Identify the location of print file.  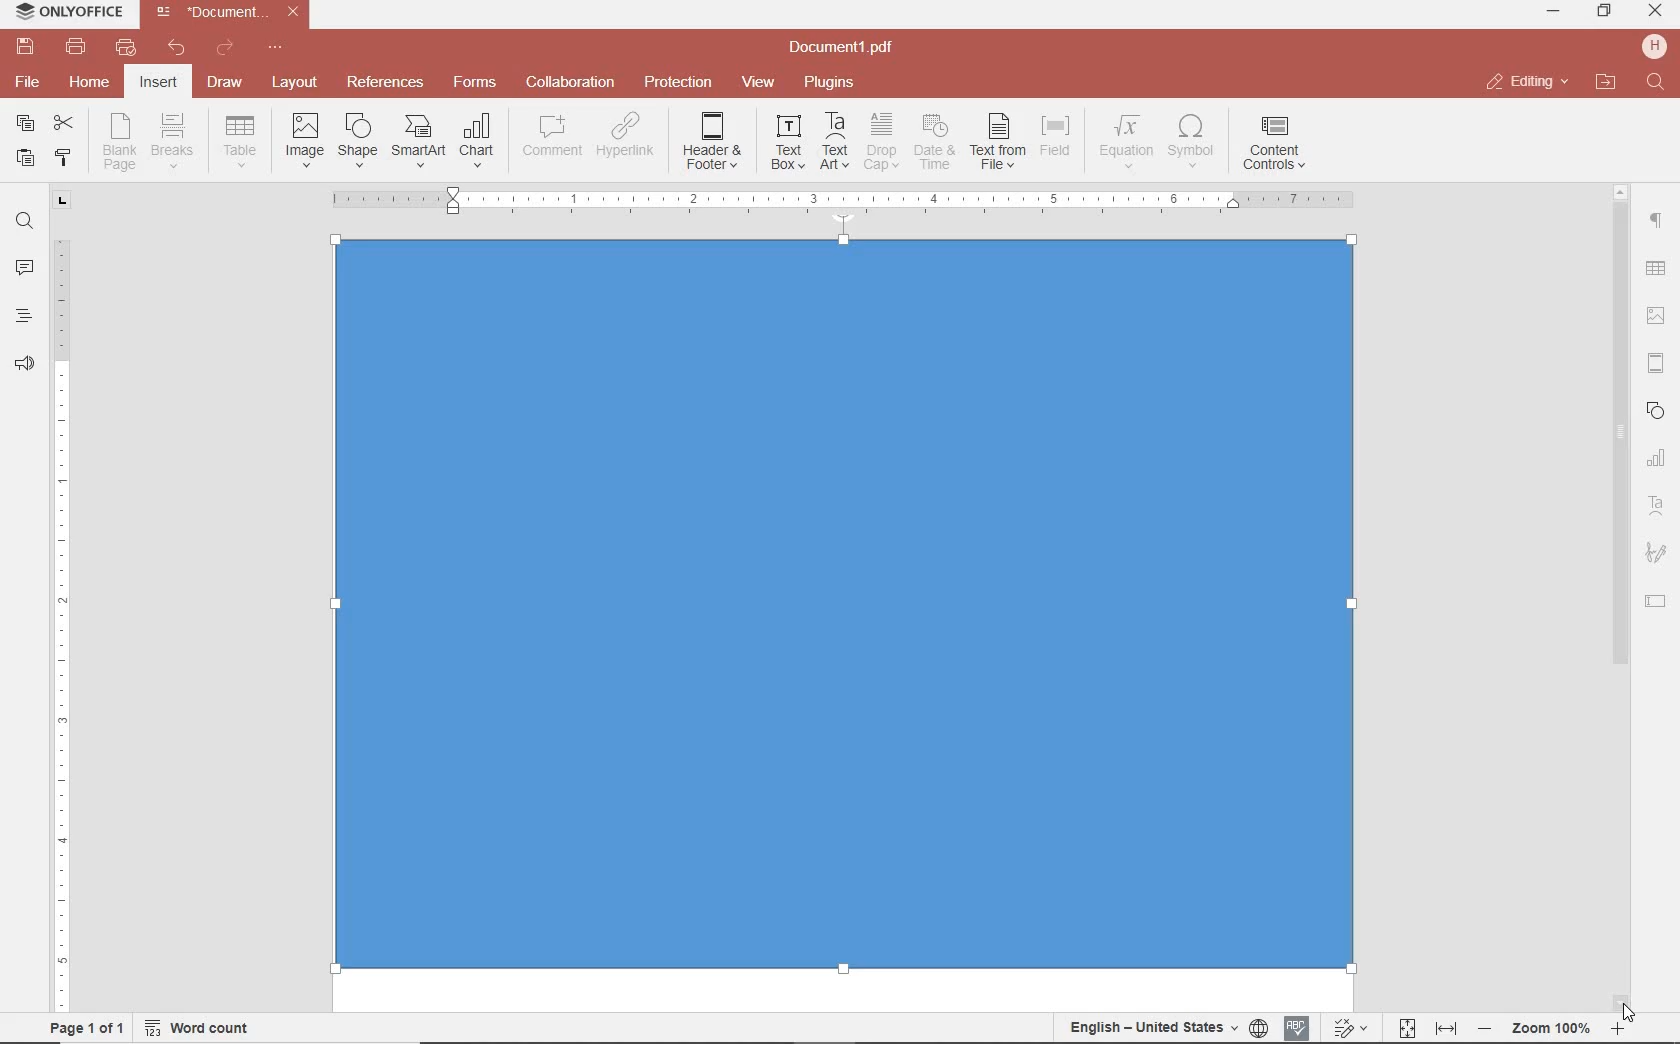
(76, 47).